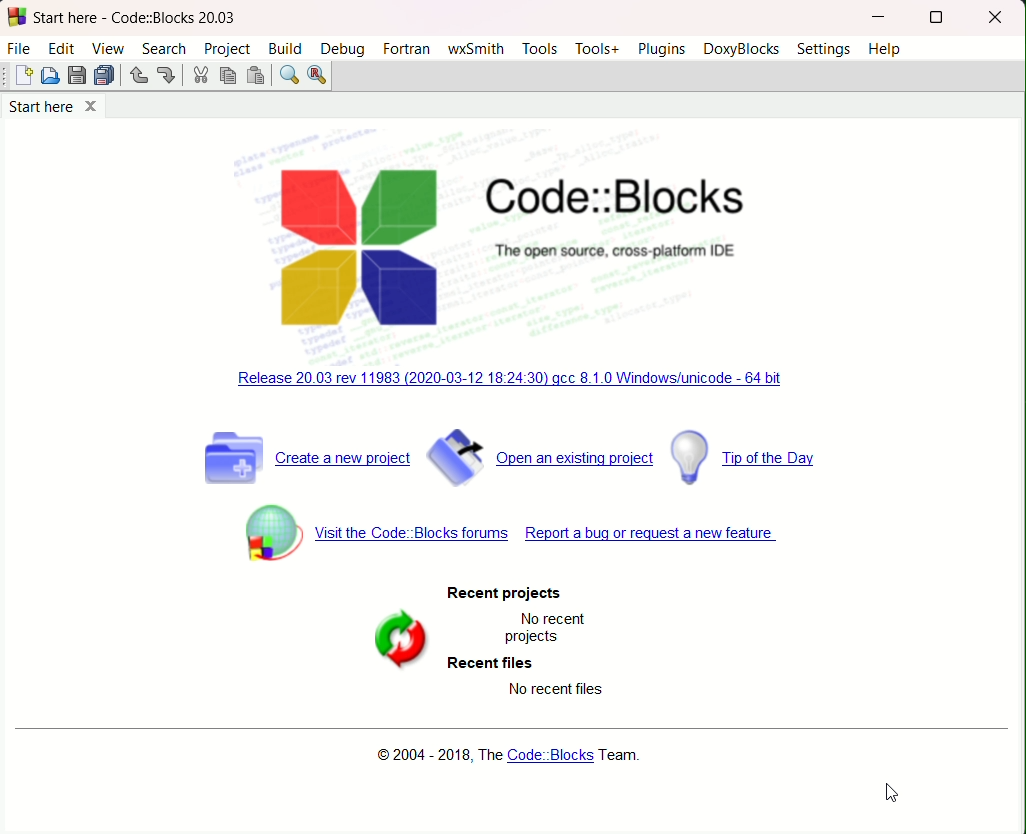 Image resolution: width=1026 pixels, height=834 pixels. I want to click on doxyblocks, so click(743, 50).